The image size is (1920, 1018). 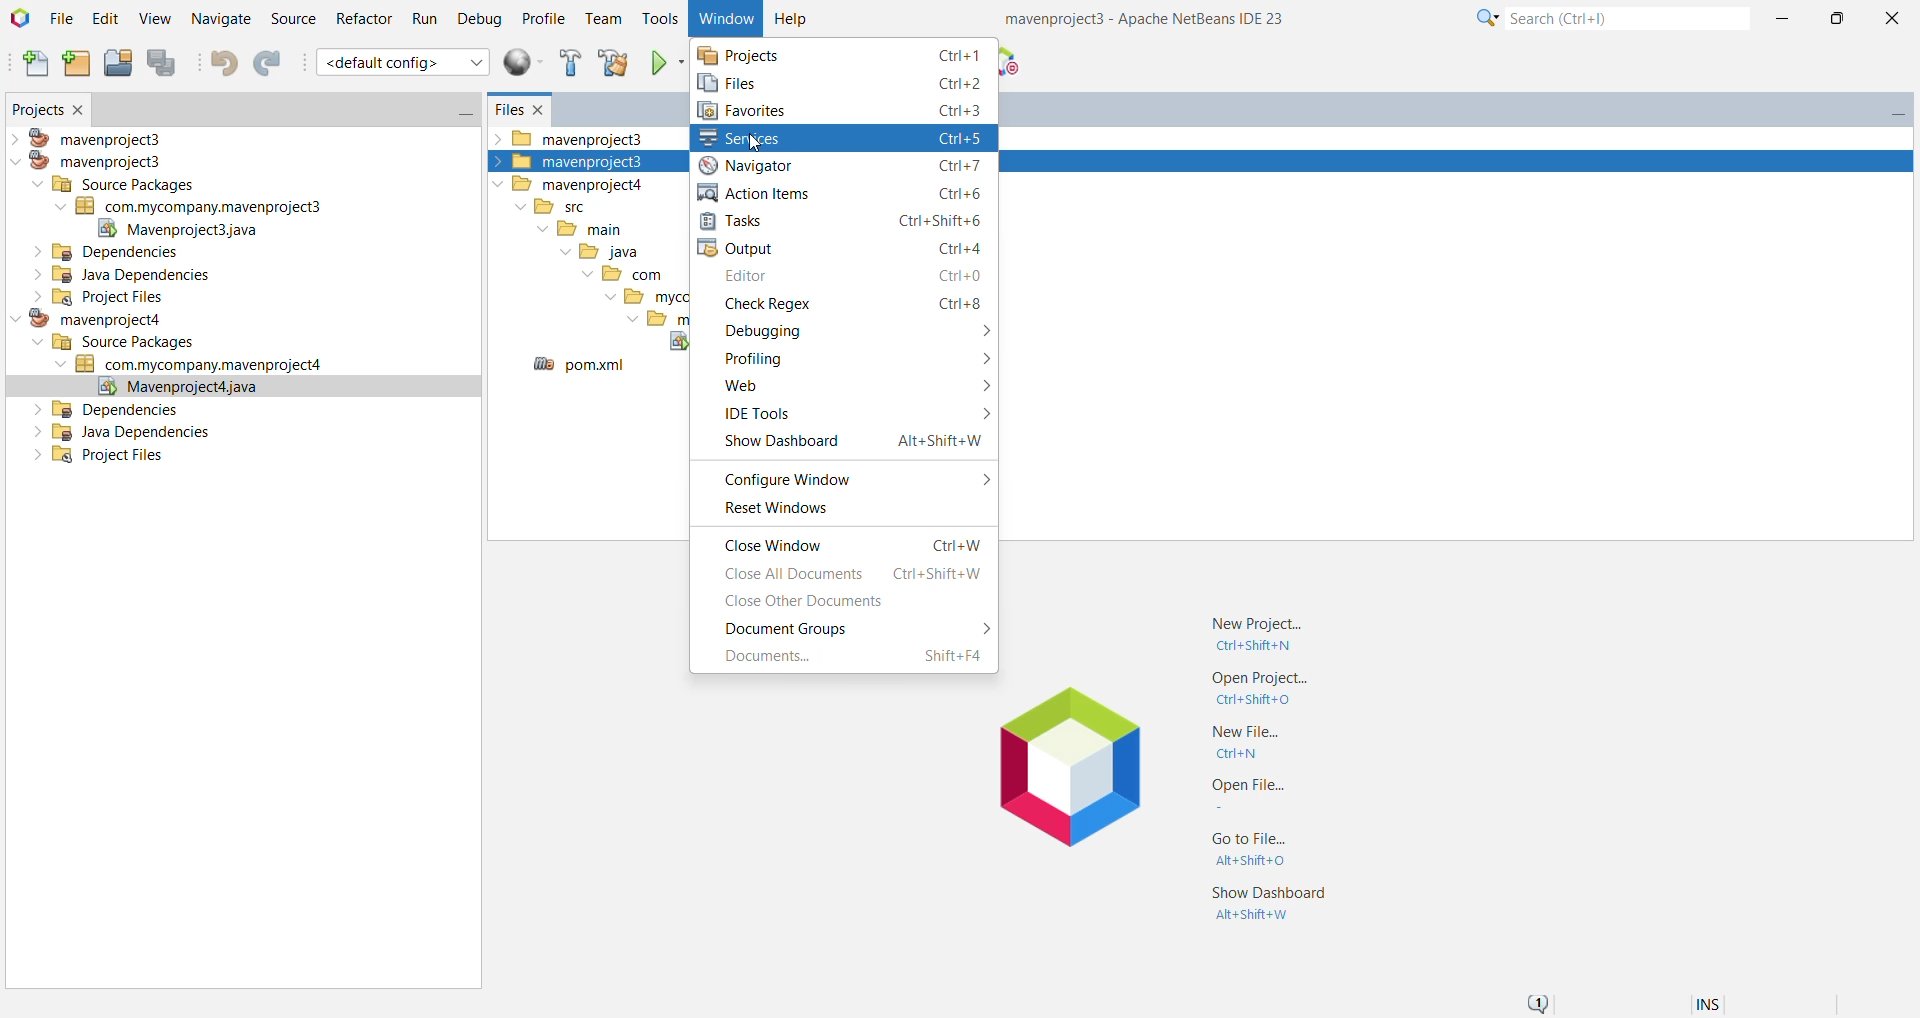 I want to click on Application Name and Version, so click(x=1147, y=20).